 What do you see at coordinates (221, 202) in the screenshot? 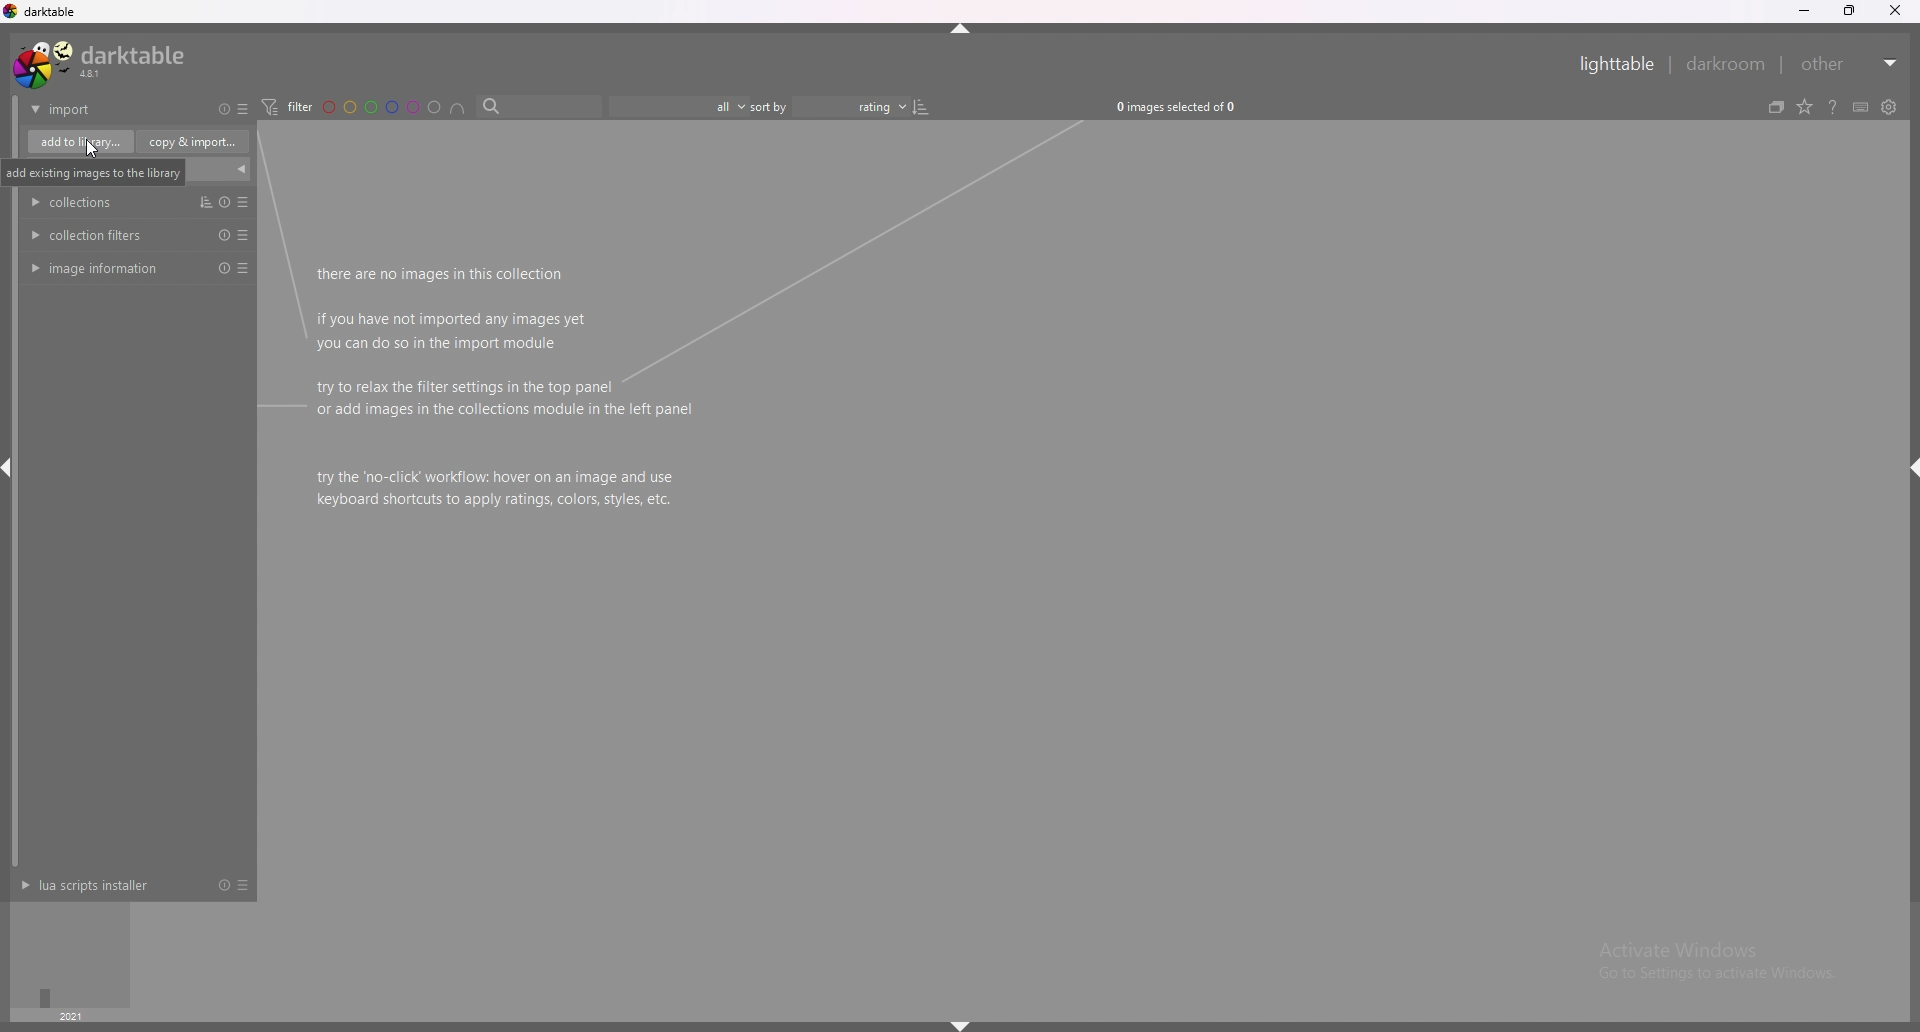
I see `reset` at bounding box center [221, 202].